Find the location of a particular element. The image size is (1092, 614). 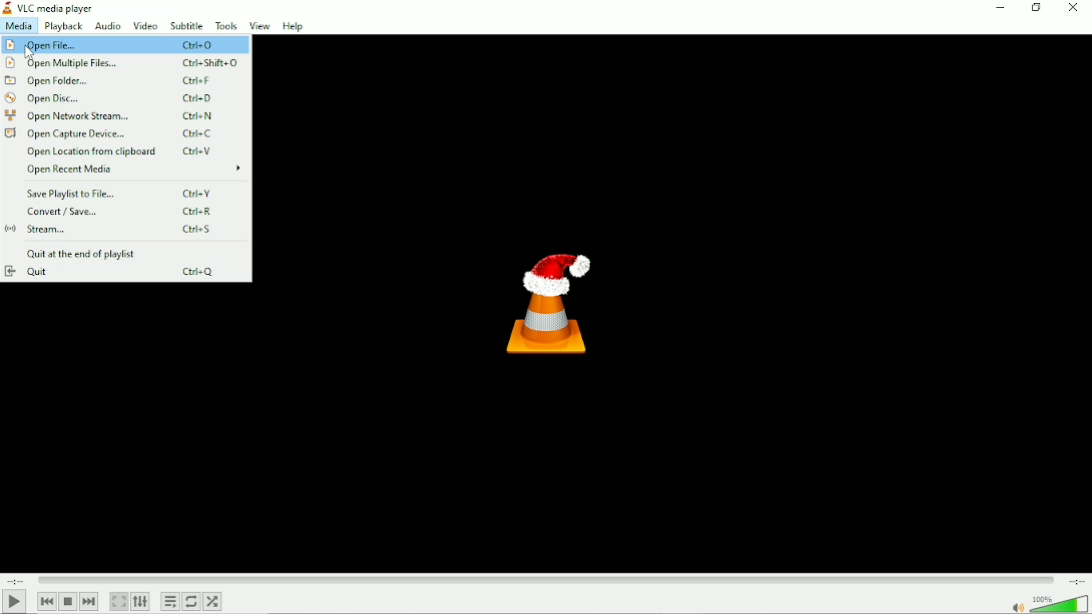

Video is located at coordinates (144, 26).